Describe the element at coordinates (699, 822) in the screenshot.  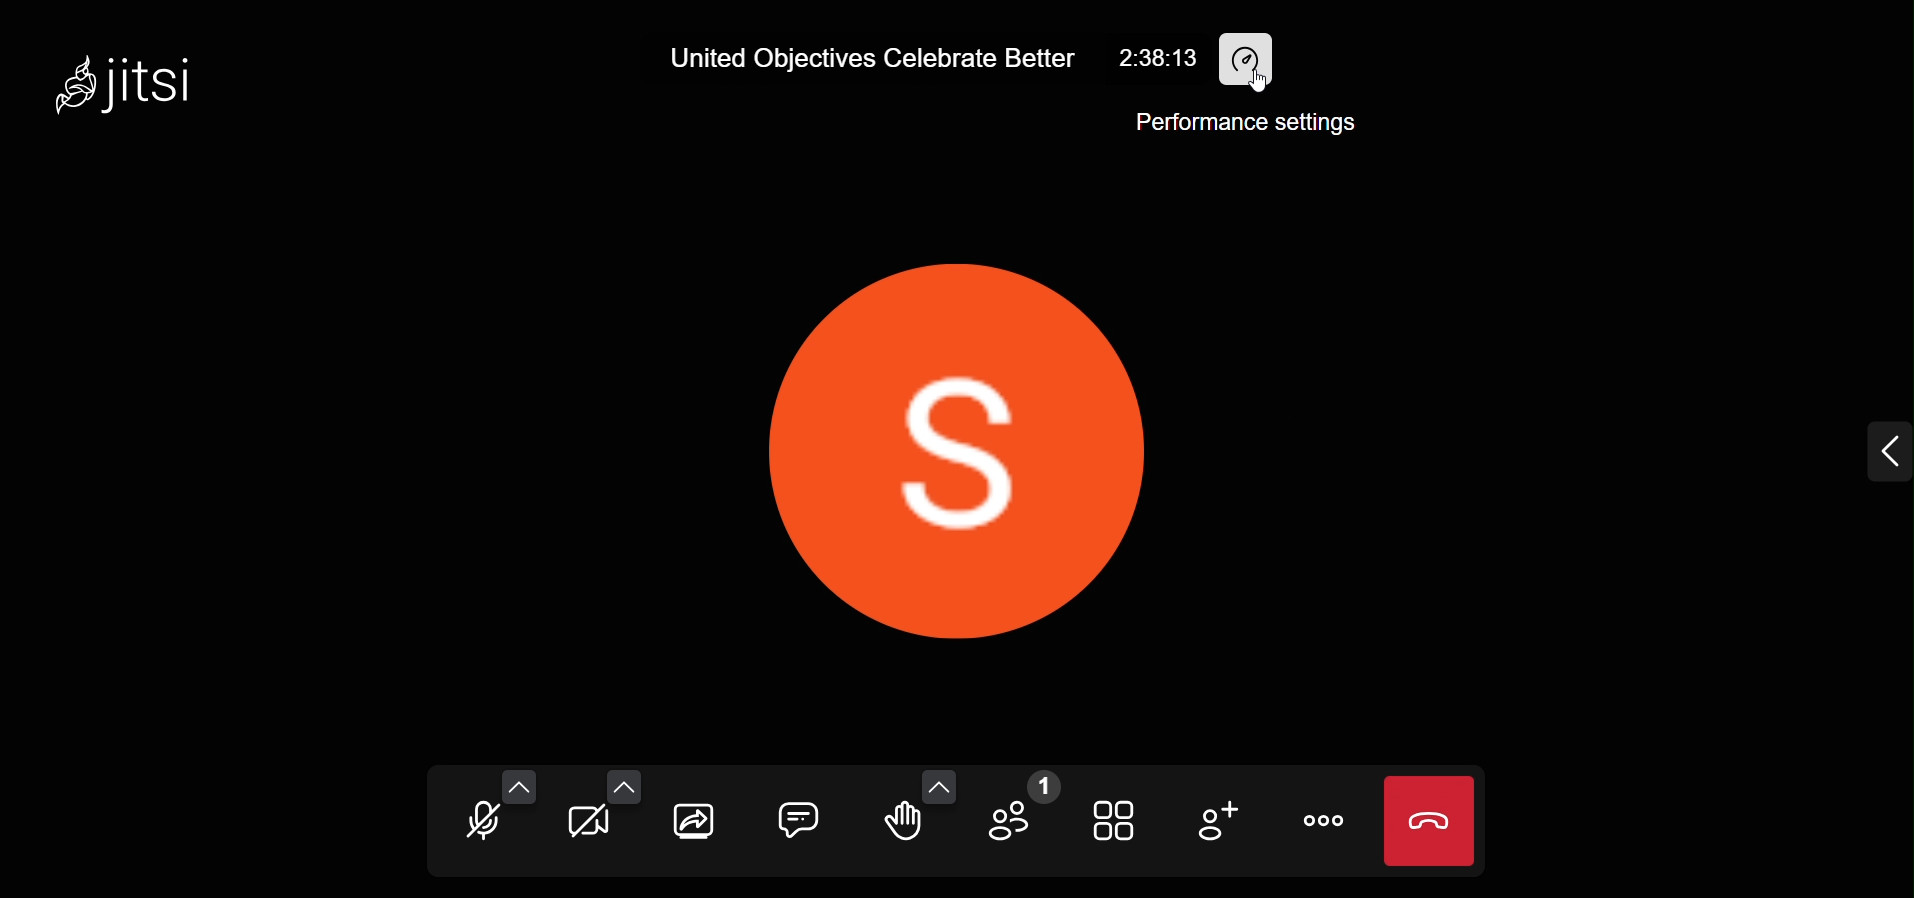
I see `share screen` at that location.